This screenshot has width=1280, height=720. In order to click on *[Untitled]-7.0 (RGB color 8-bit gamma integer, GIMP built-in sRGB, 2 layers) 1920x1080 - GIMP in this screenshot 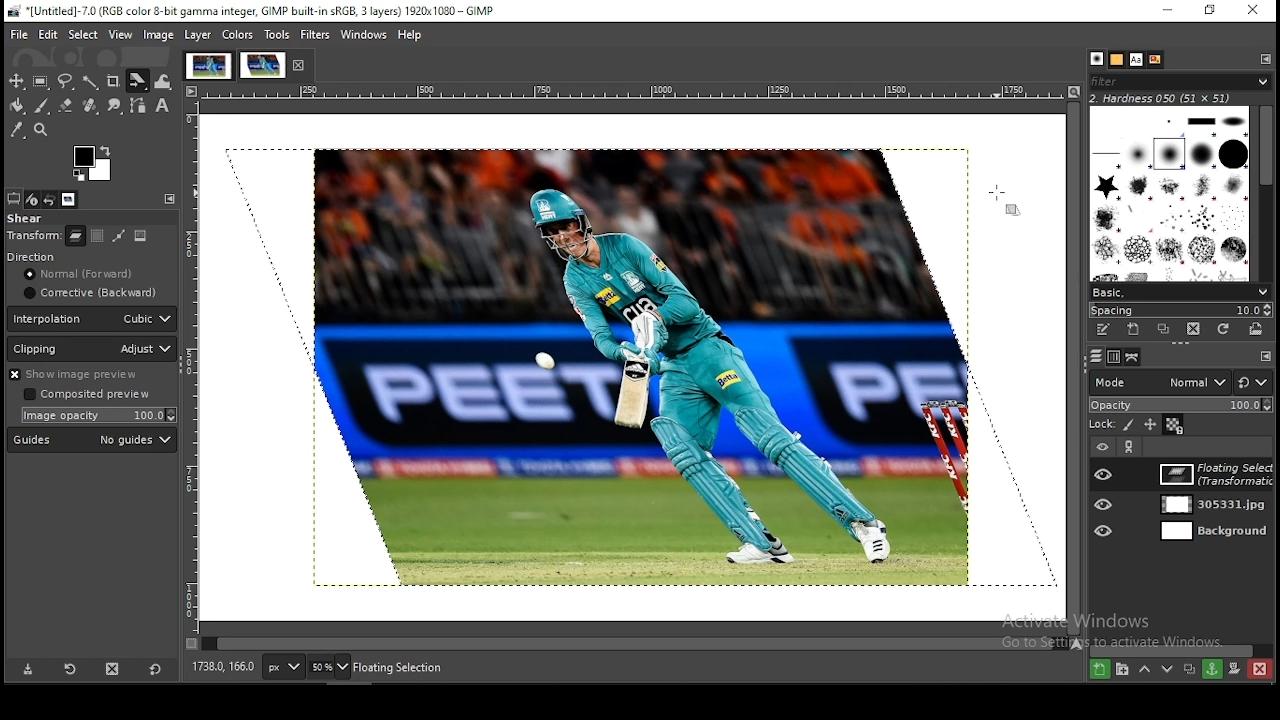, I will do `click(262, 11)`.